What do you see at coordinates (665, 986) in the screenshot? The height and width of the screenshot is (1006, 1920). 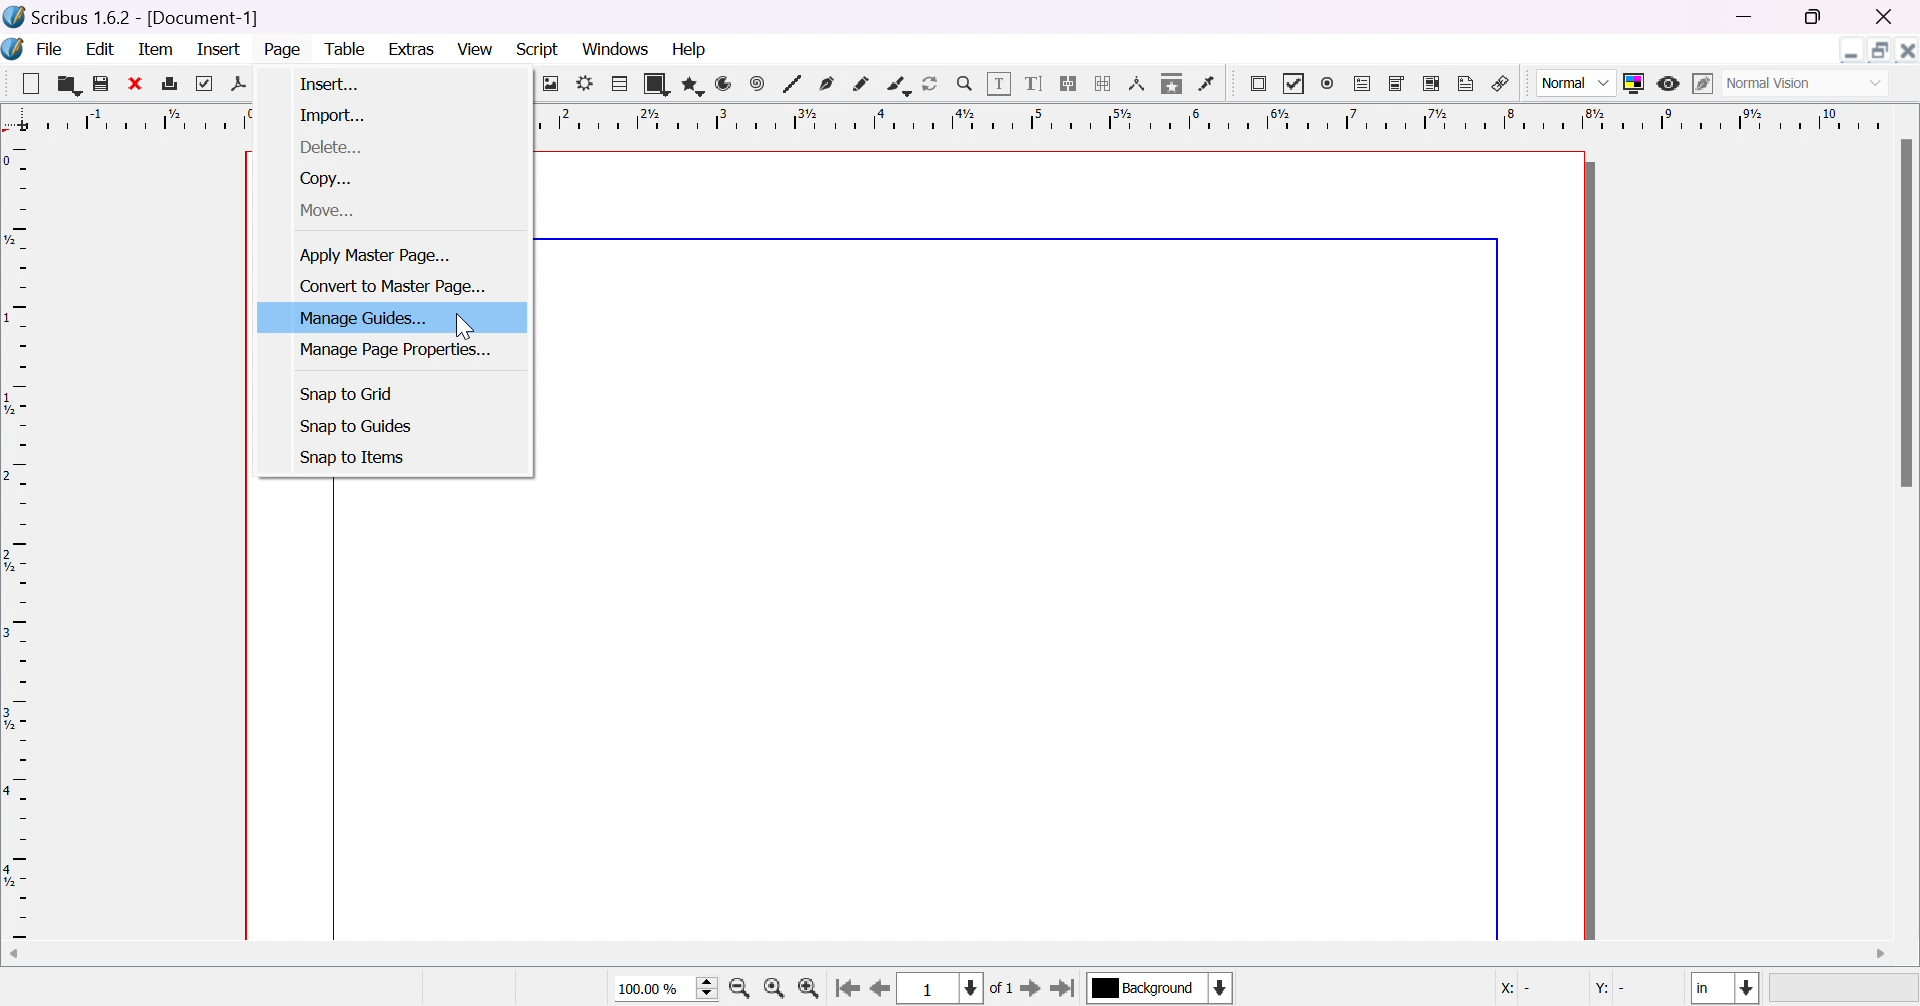 I see `select current size` at bounding box center [665, 986].